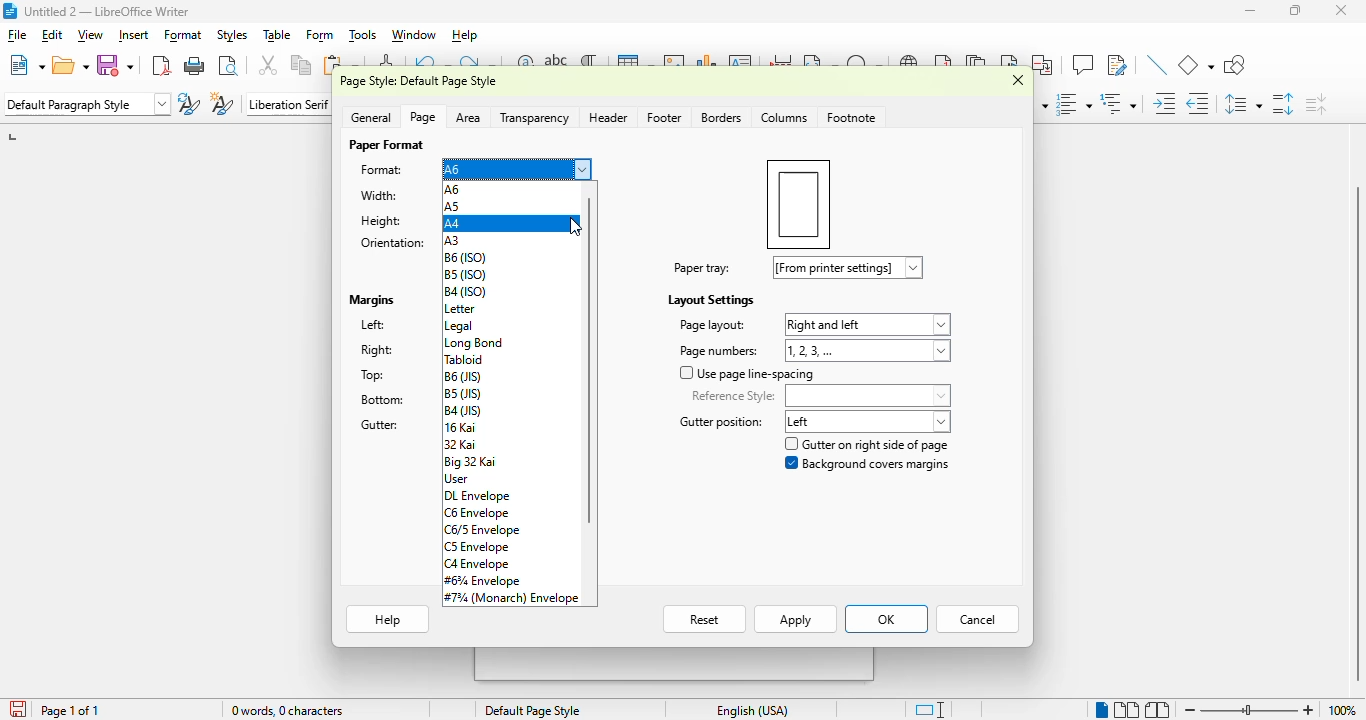 This screenshot has height=720, width=1366. I want to click on big 32 kai, so click(472, 462).